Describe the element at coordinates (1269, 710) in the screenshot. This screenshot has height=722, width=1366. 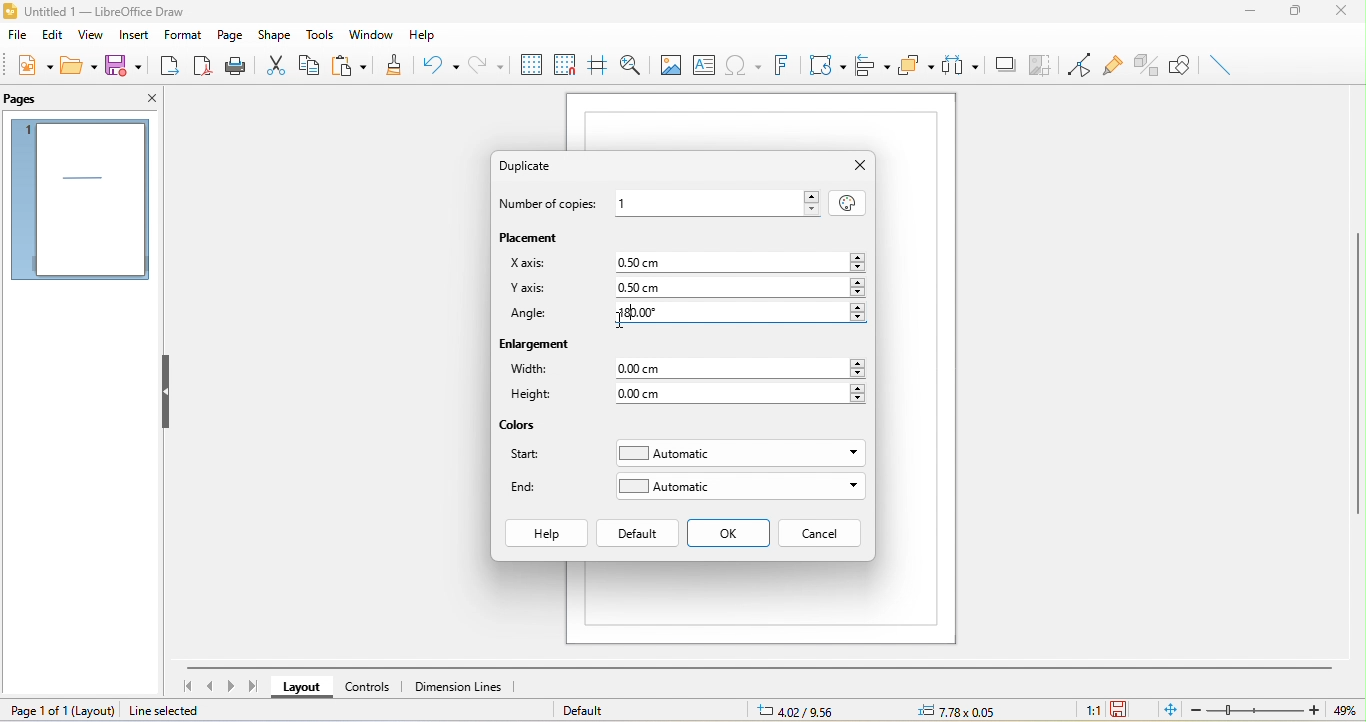
I see `zoom` at that location.